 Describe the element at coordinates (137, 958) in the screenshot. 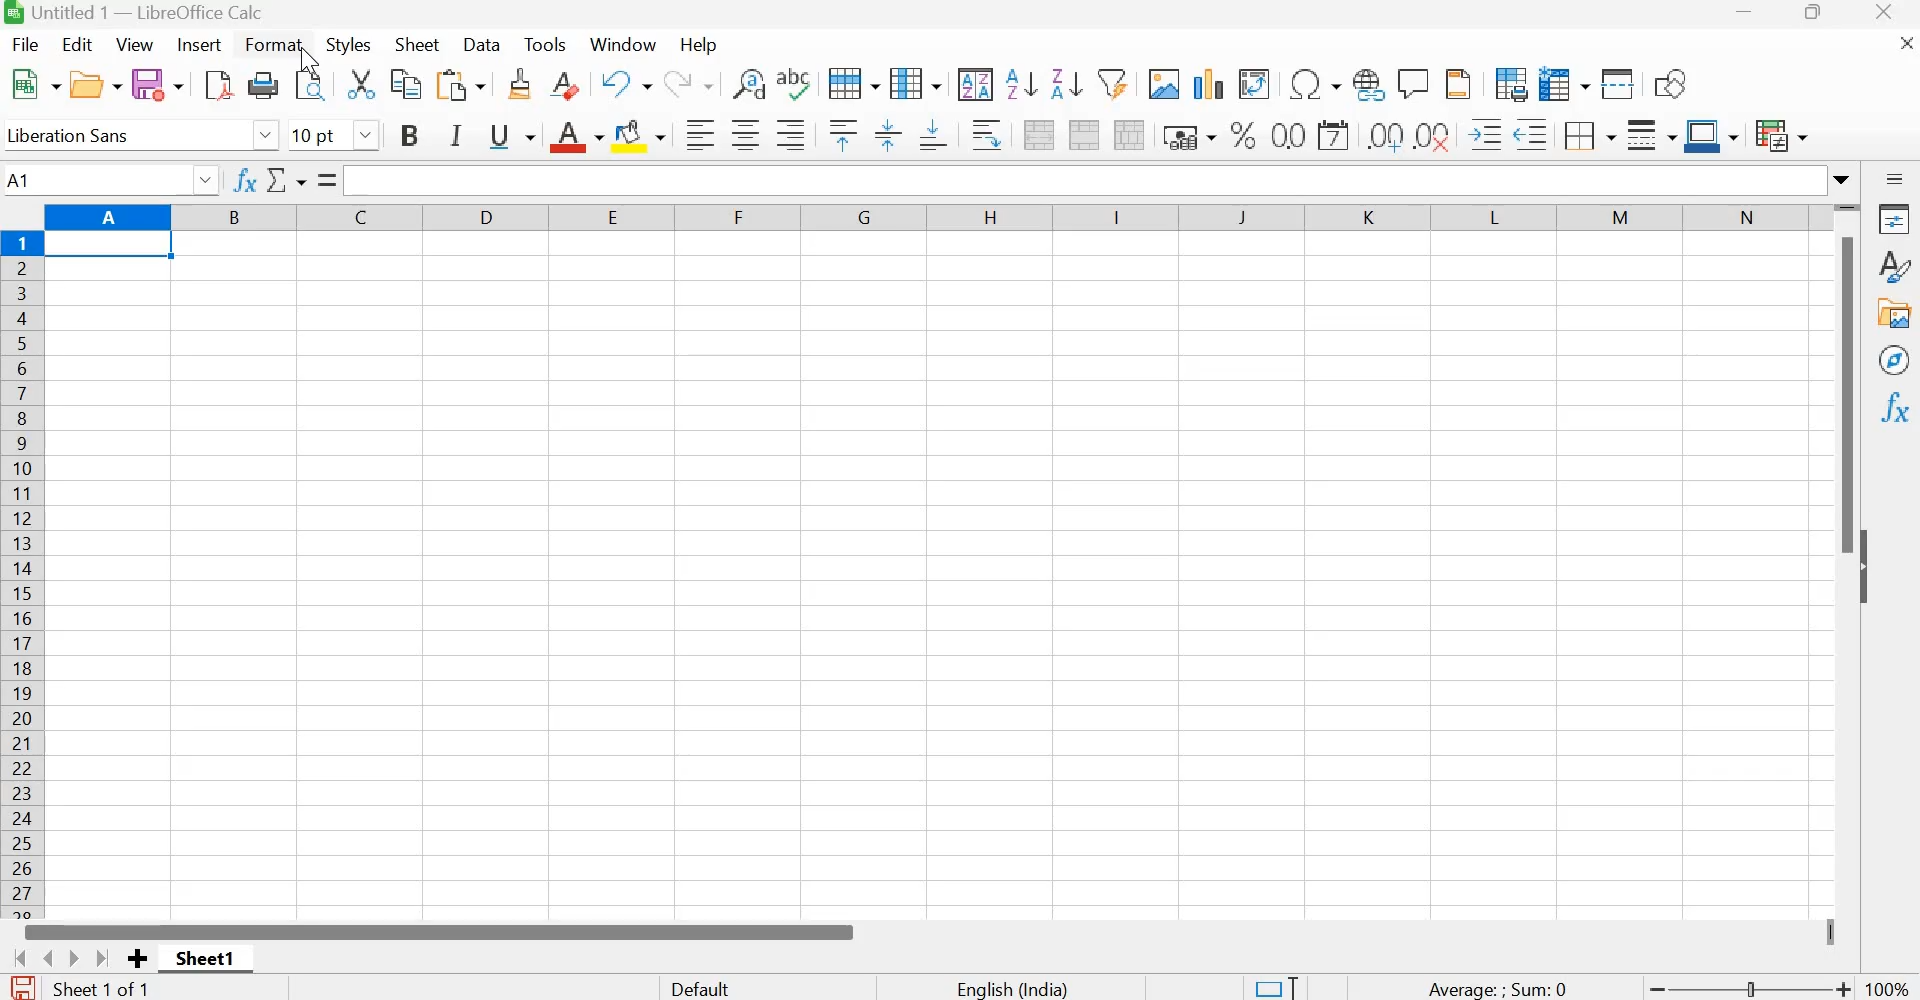

I see `Add new sheet` at that location.